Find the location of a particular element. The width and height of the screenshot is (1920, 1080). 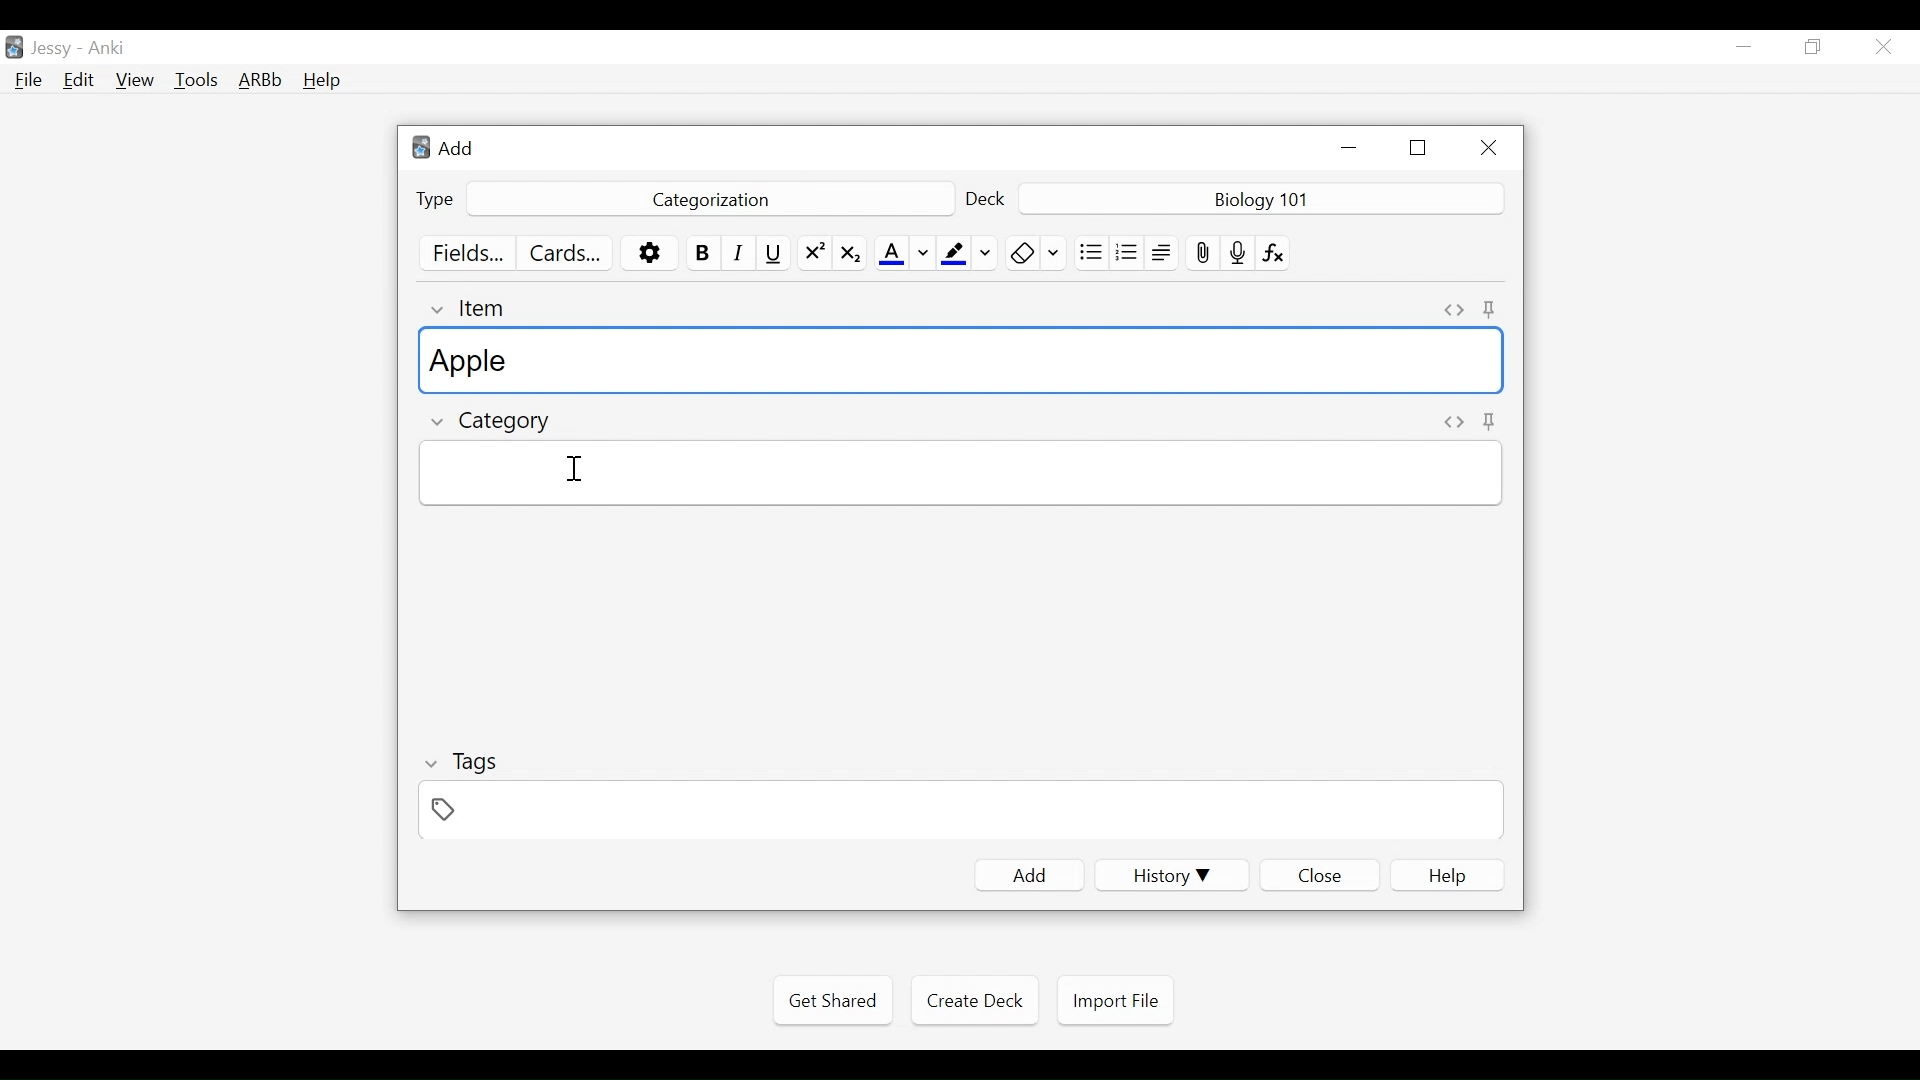

Subscript is located at coordinates (850, 253).